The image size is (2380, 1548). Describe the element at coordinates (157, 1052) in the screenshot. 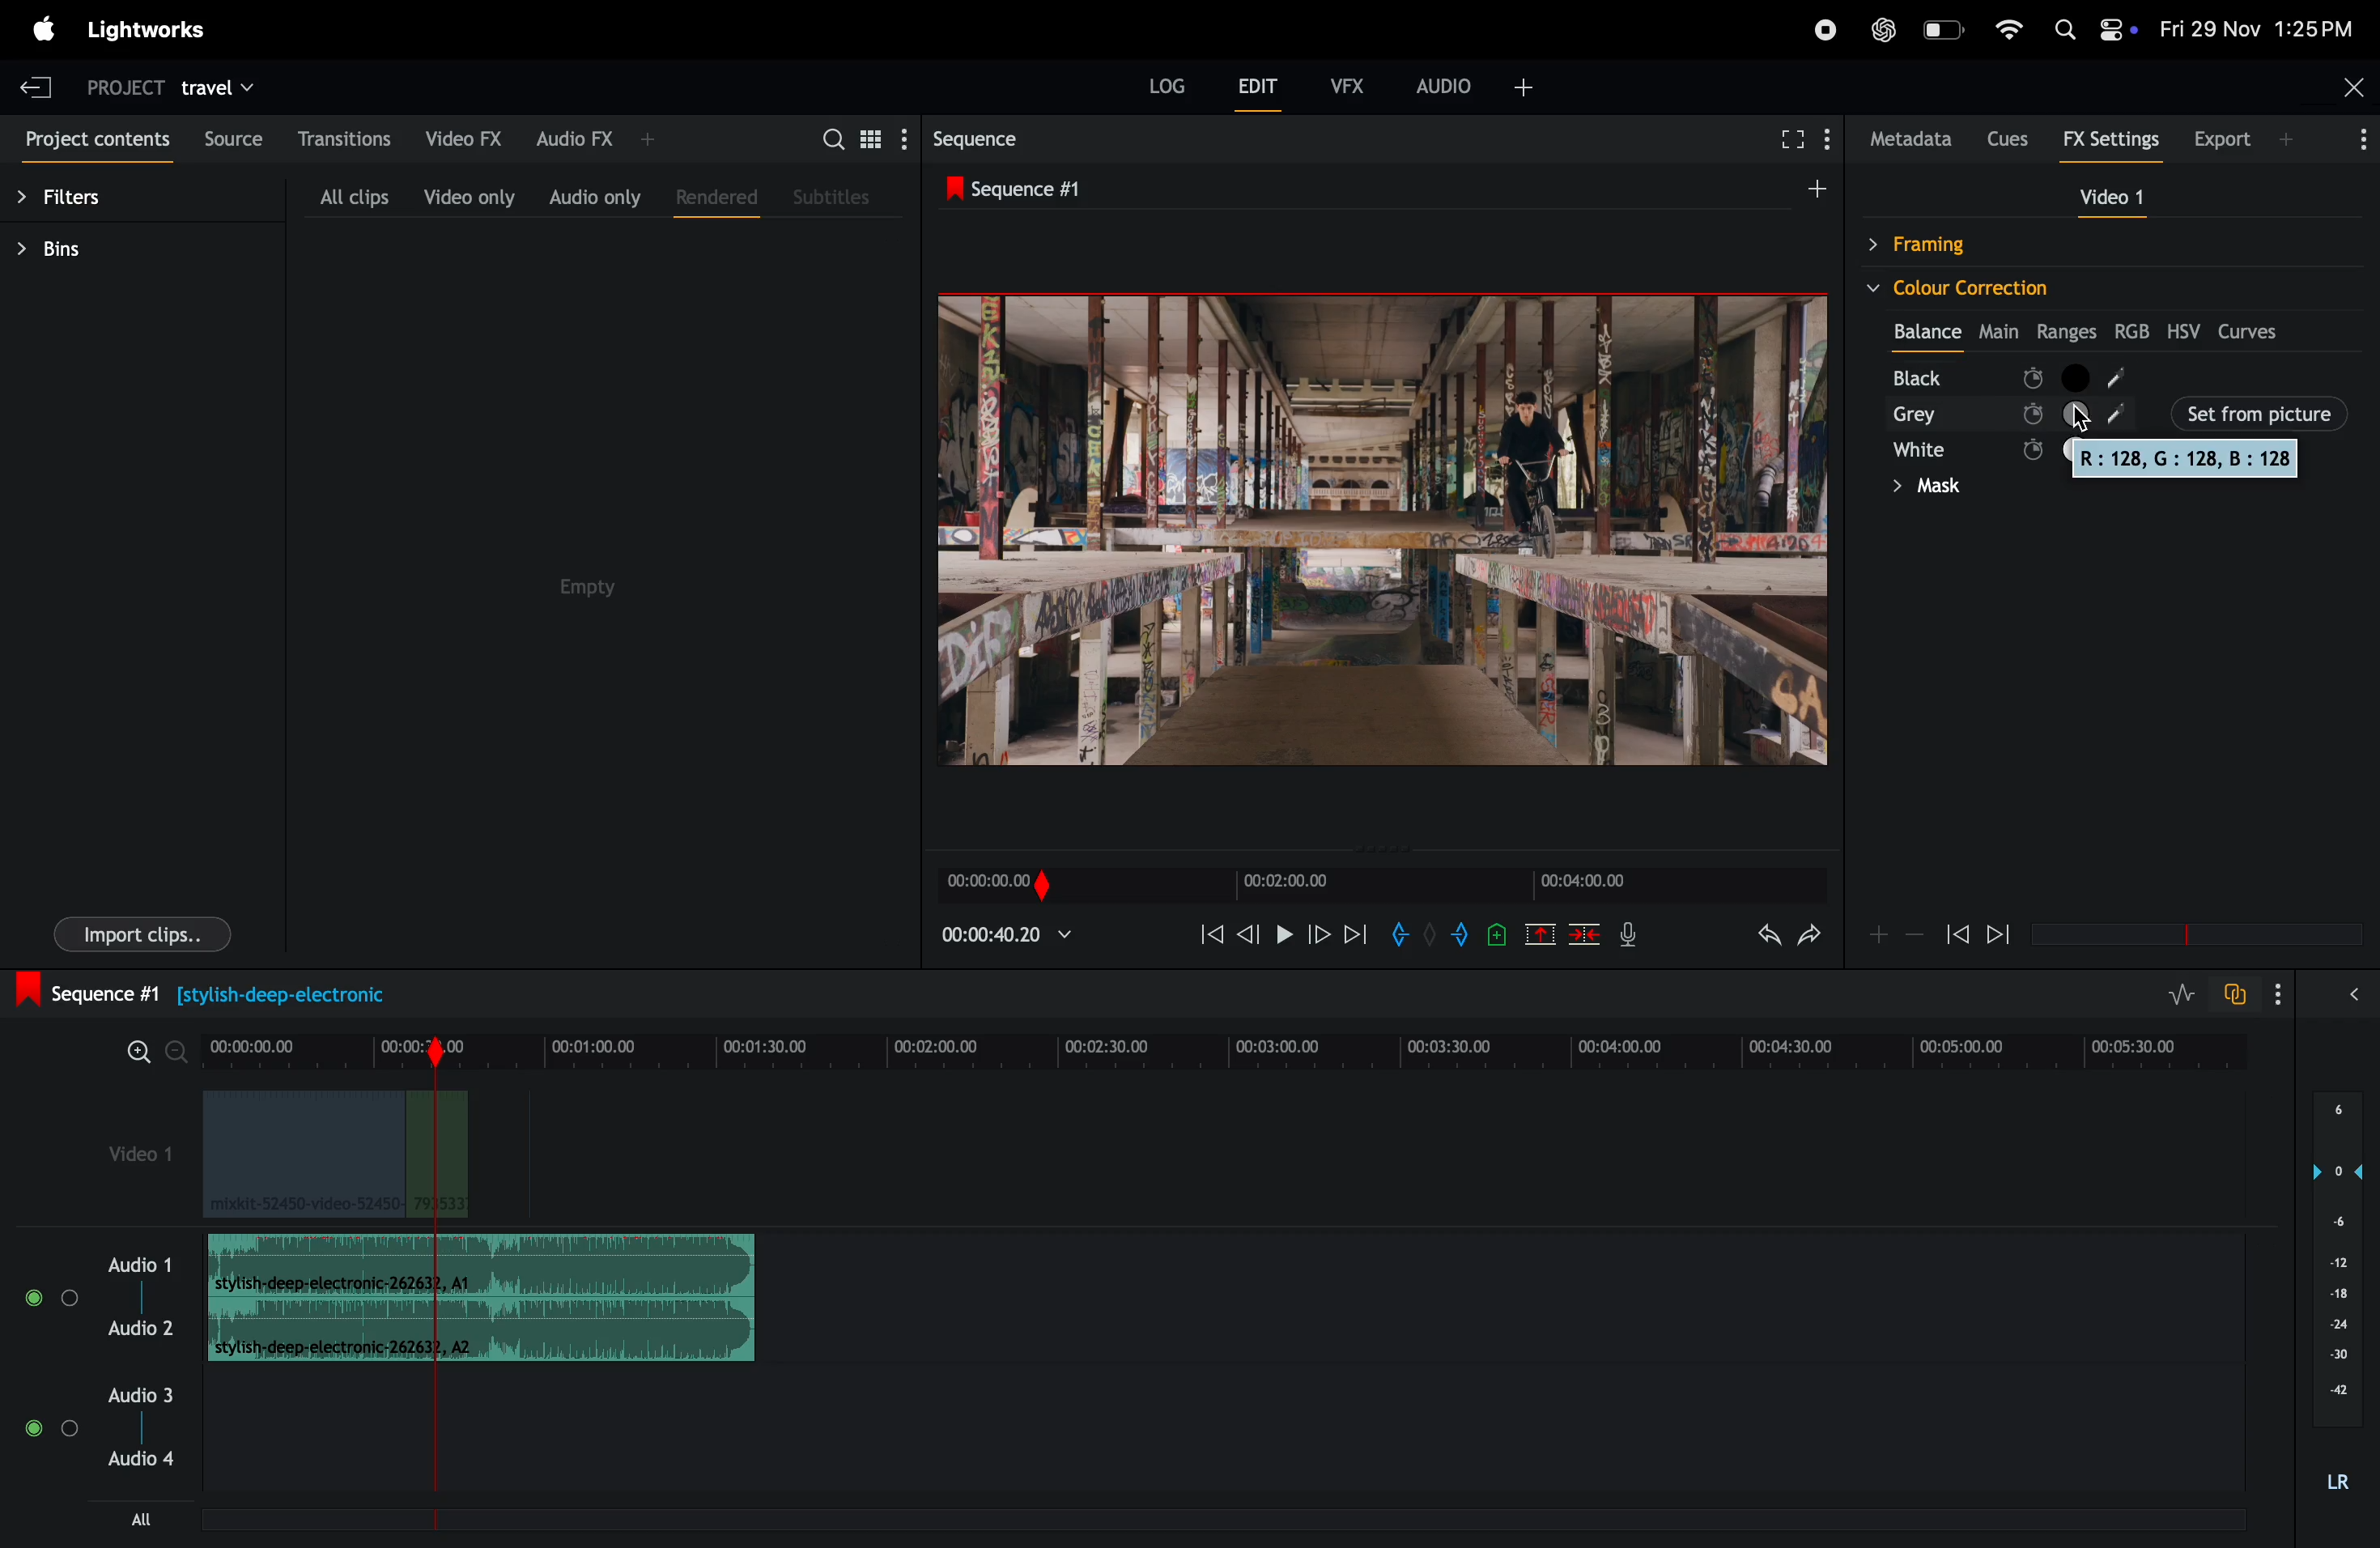

I see `zoom in zoom out` at that location.